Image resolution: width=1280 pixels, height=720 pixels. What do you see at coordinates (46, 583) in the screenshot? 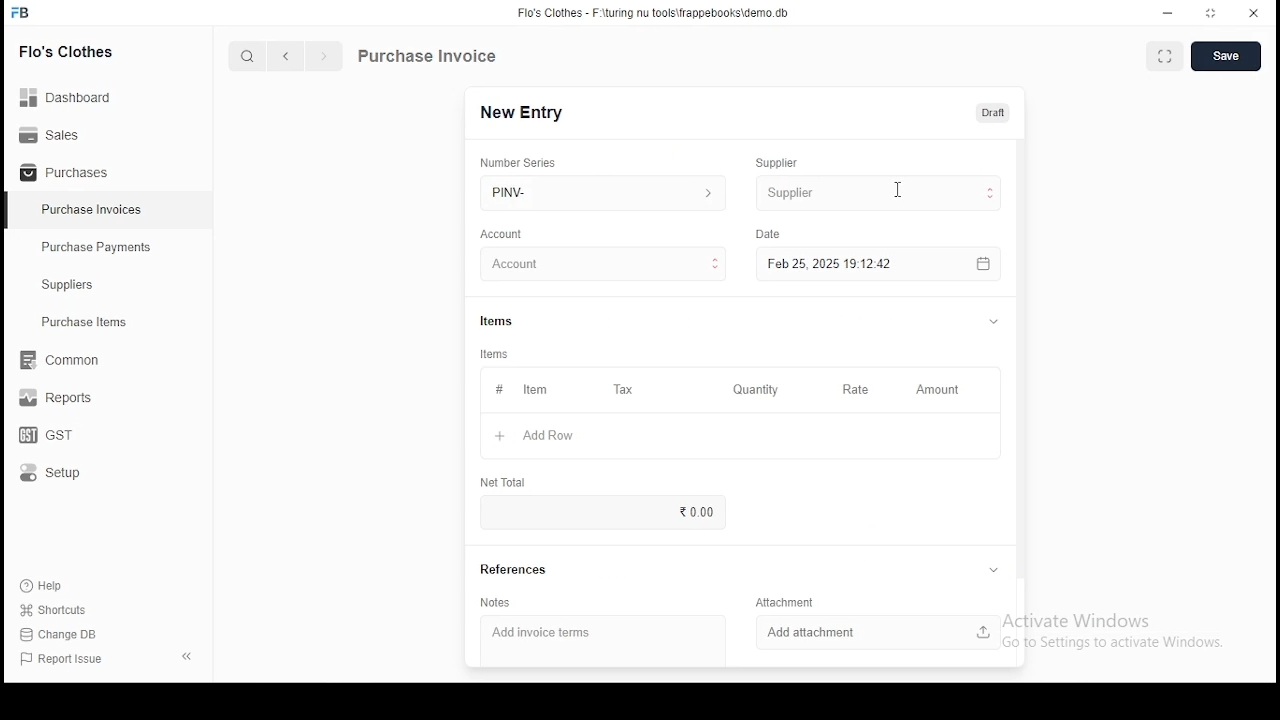
I see `help` at bounding box center [46, 583].